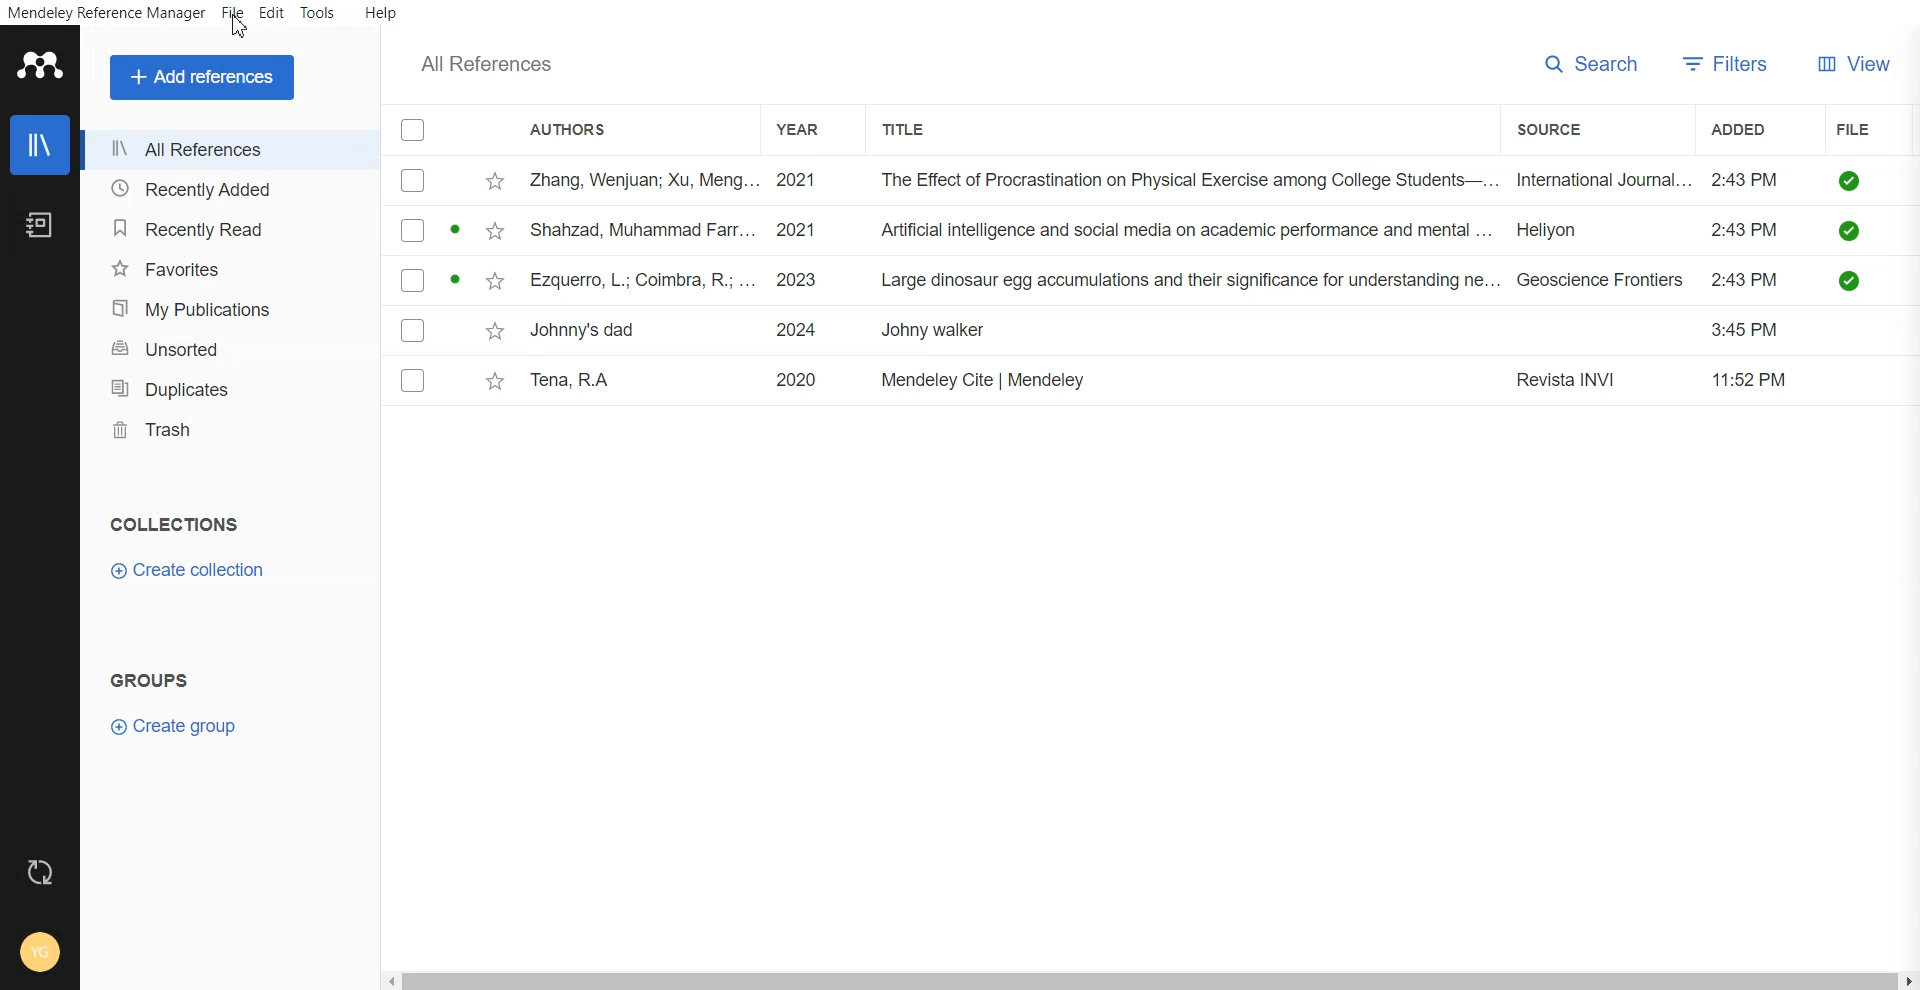 This screenshot has width=1920, height=990. Describe the element at coordinates (221, 230) in the screenshot. I see `Recently Read` at that location.